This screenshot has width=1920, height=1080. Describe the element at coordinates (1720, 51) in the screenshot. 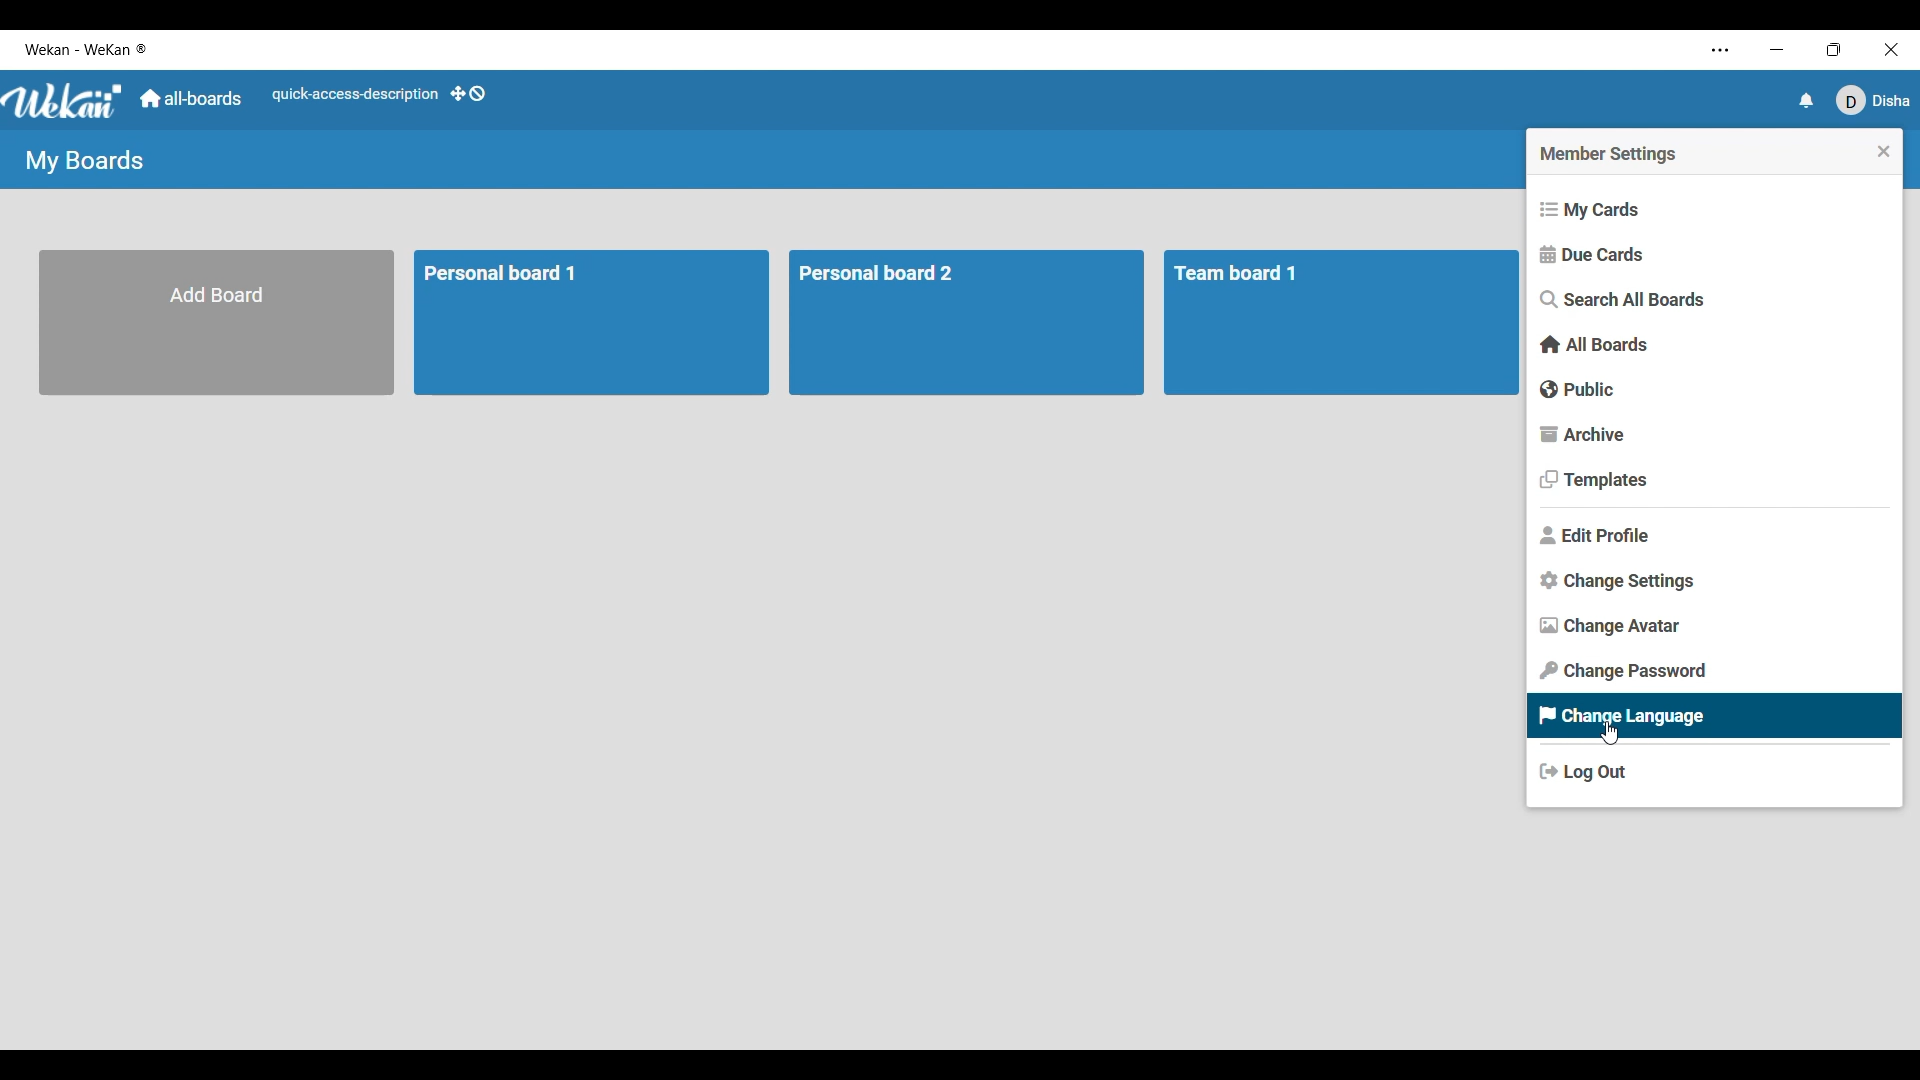

I see `More settings` at that location.